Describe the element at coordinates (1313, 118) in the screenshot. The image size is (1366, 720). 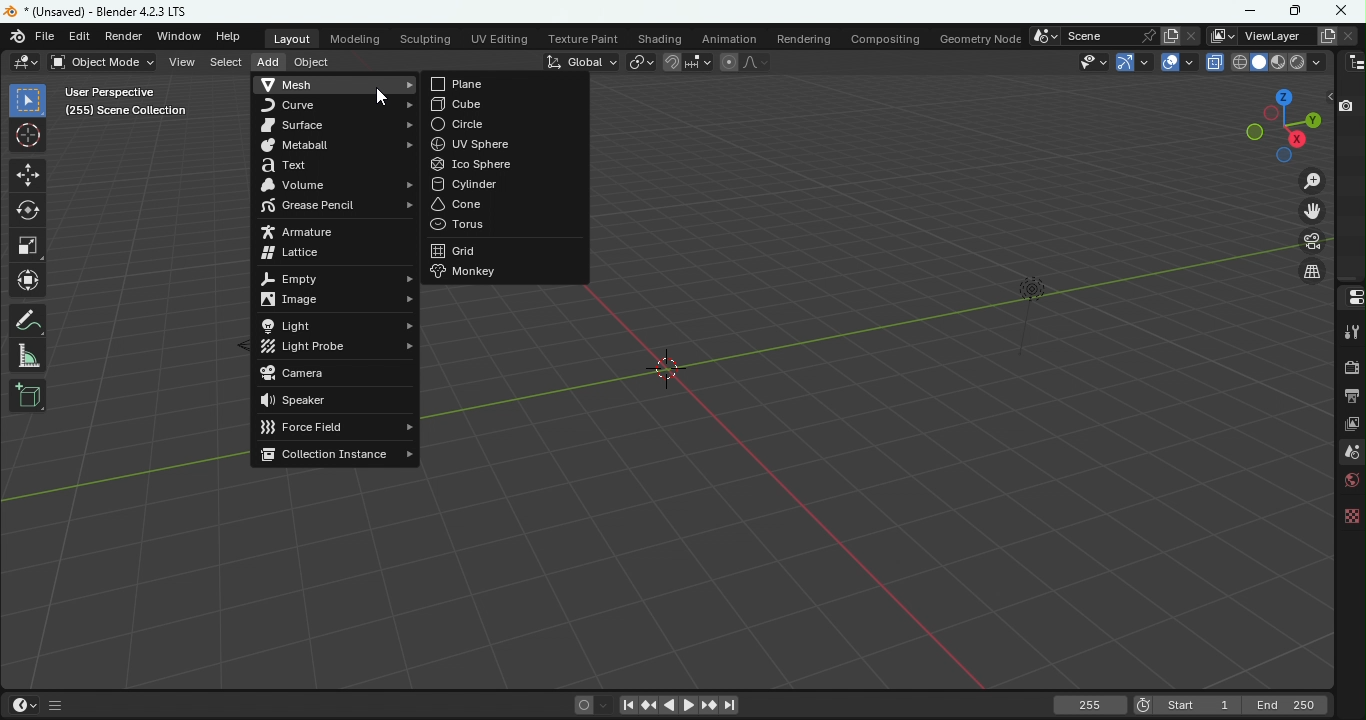
I see `Rotate the scene` at that location.